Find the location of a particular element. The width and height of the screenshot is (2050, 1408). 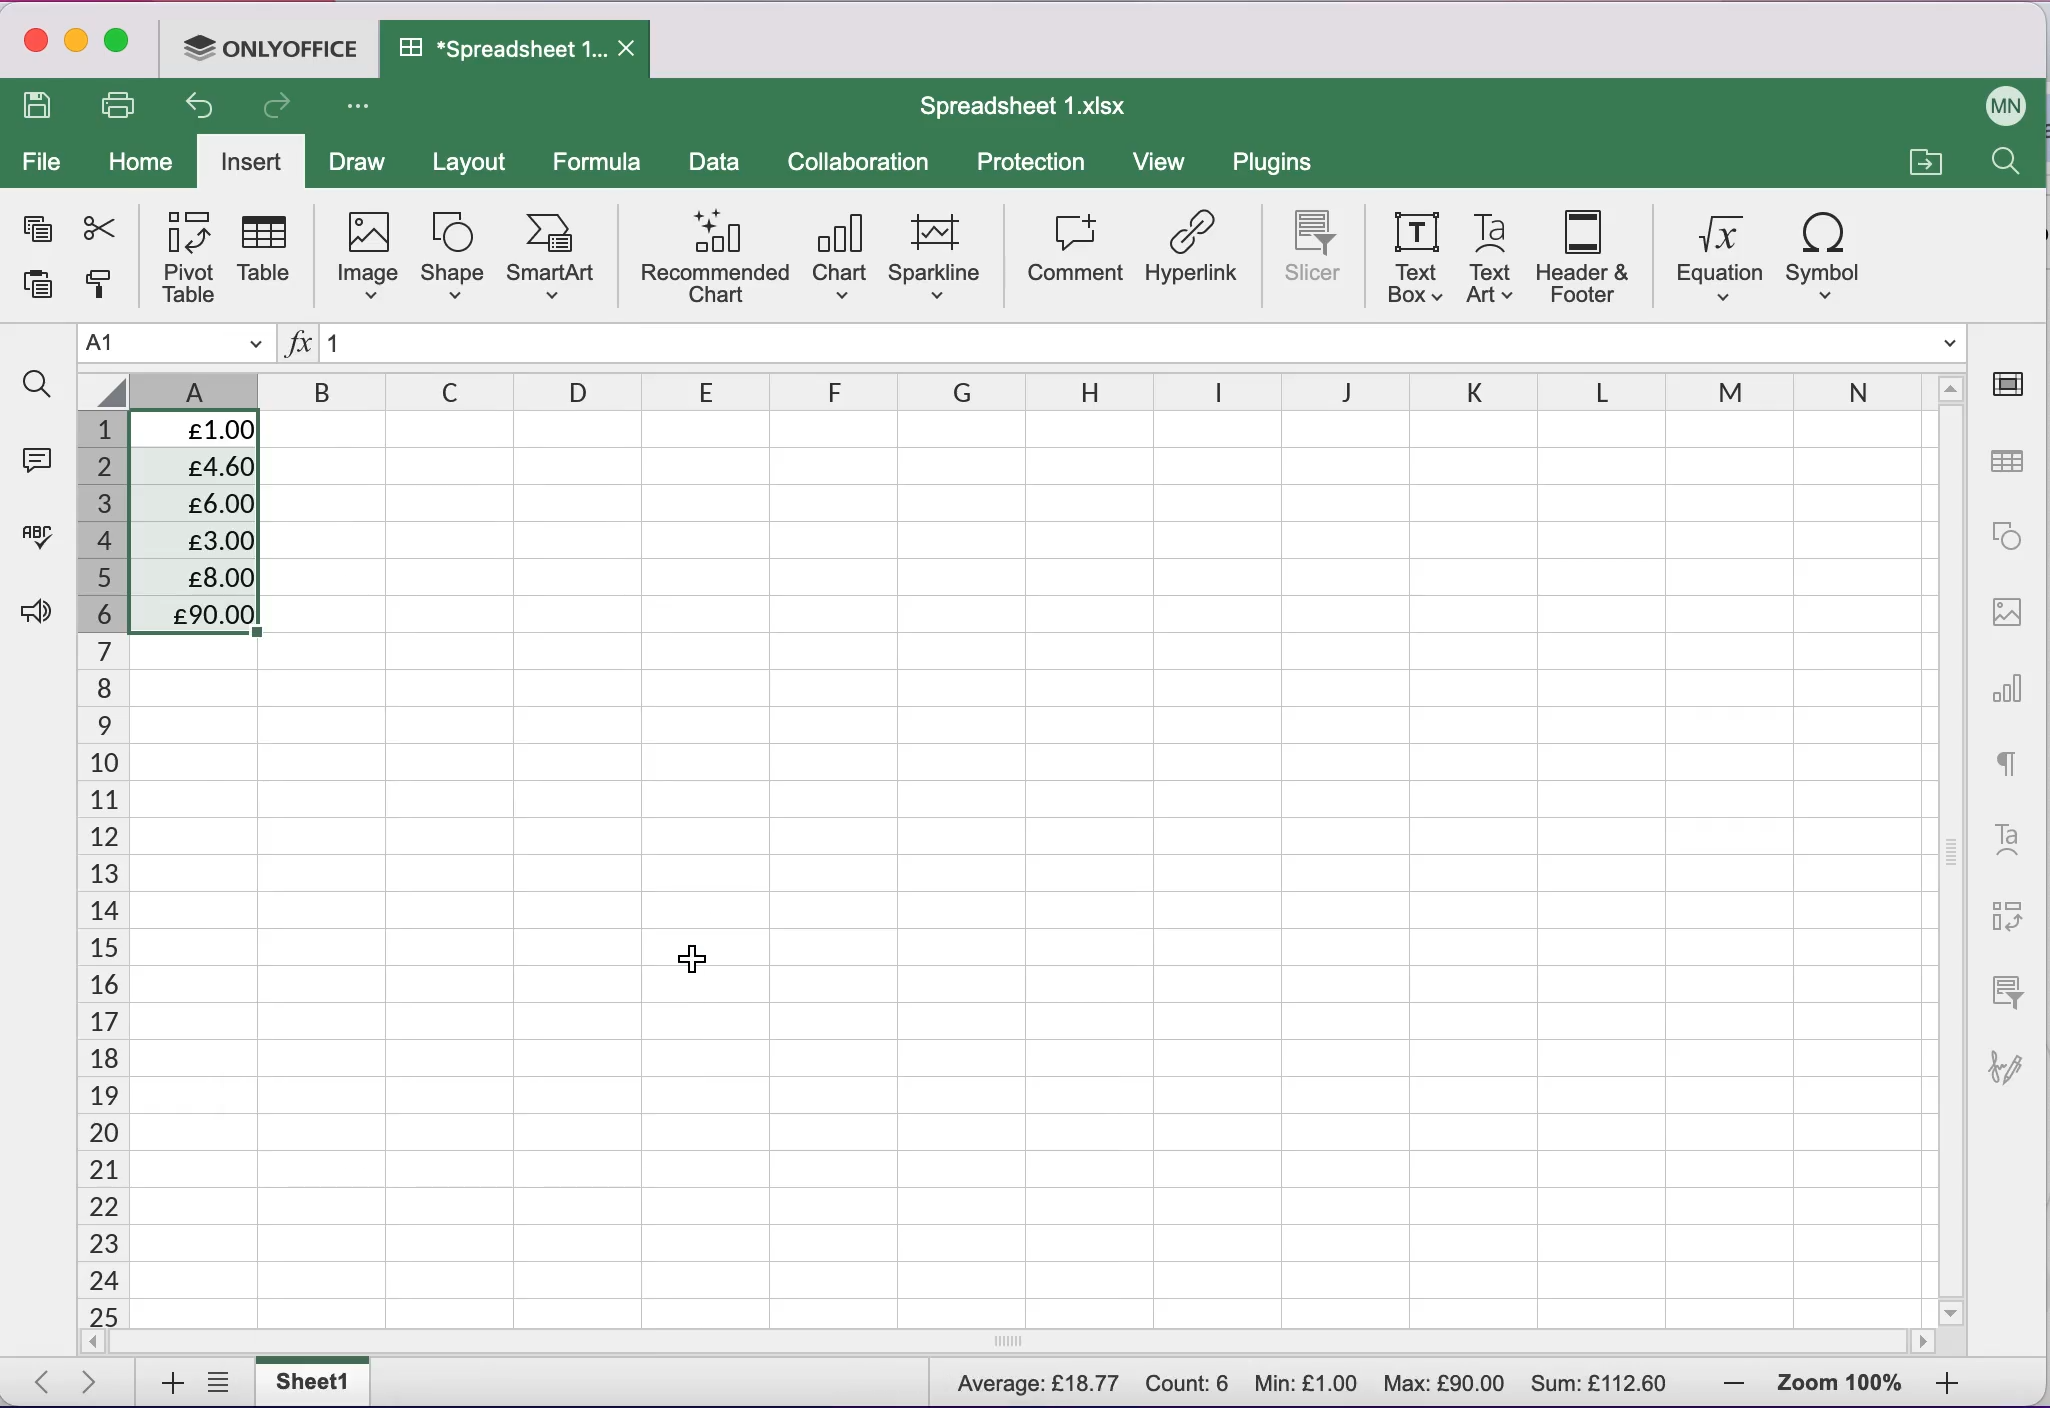

cell settings is located at coordinates (2013, 386).